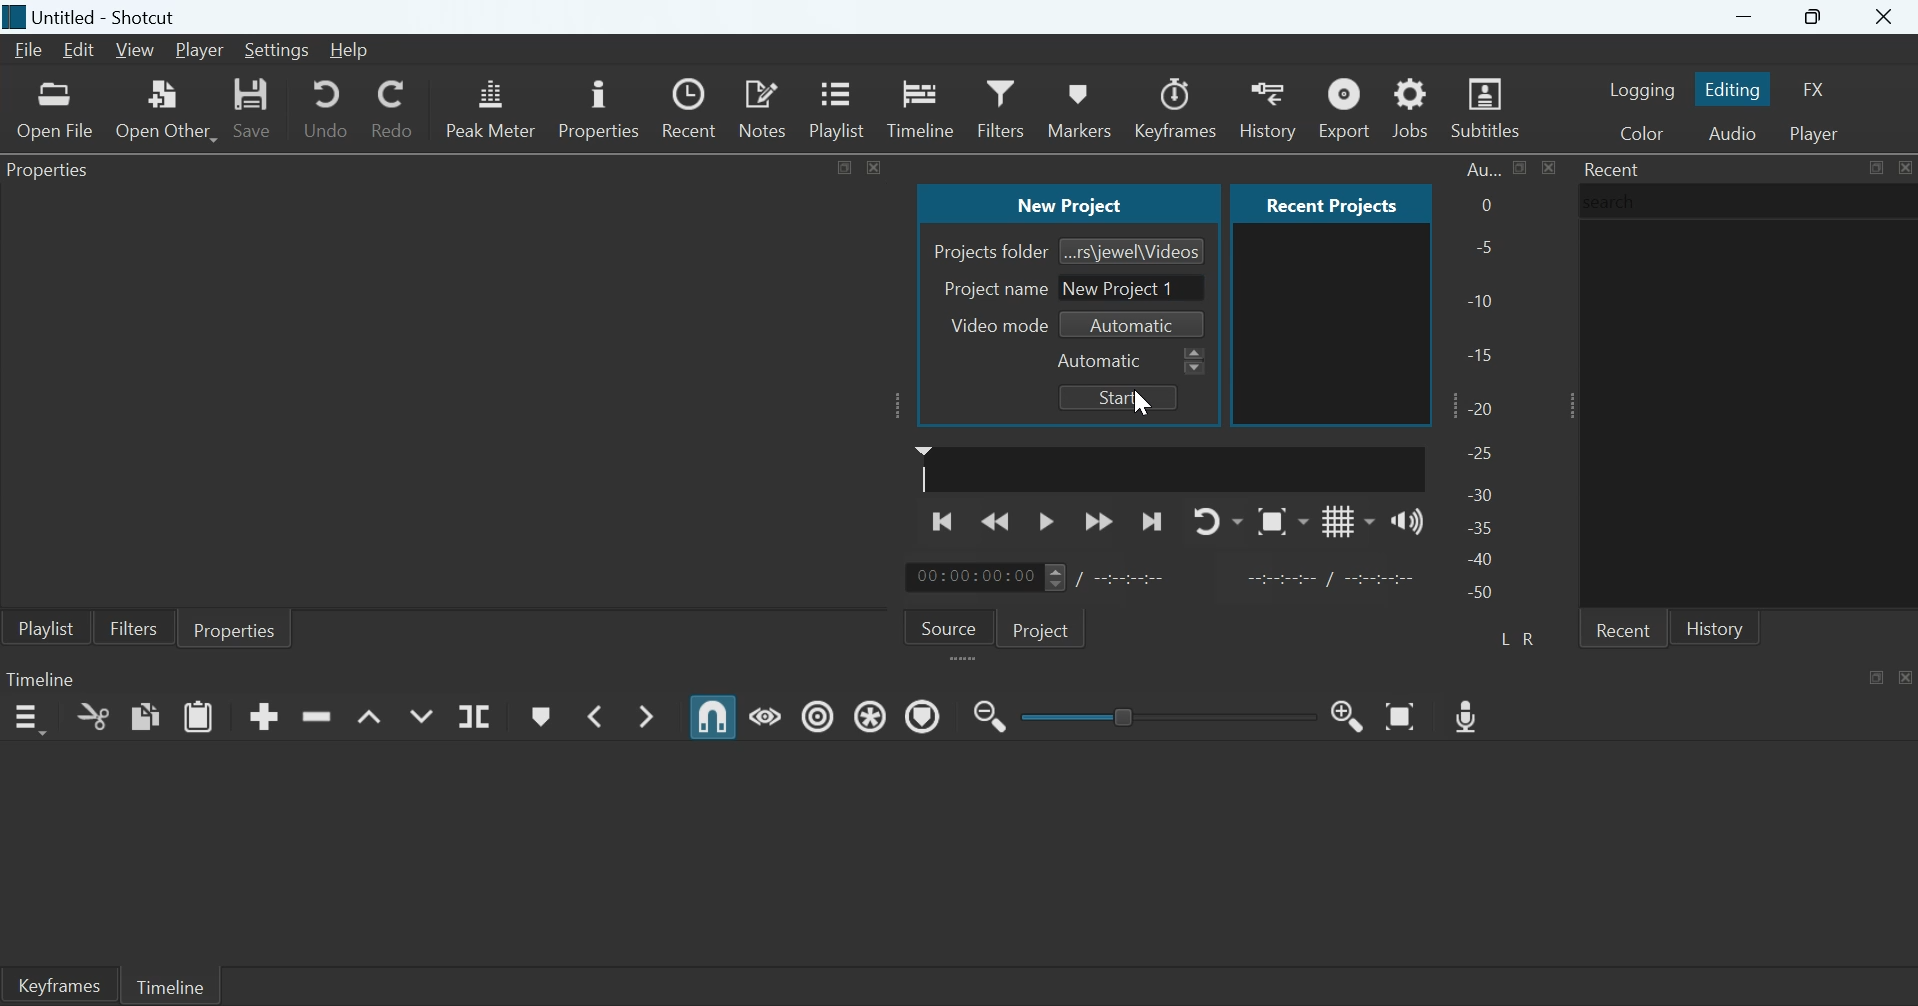 Image resolution: width=1918 pixels, height=1006 pixels. Describe the element at coordinates (846, 165) in the screenshot. I see `Maximize` at that location.